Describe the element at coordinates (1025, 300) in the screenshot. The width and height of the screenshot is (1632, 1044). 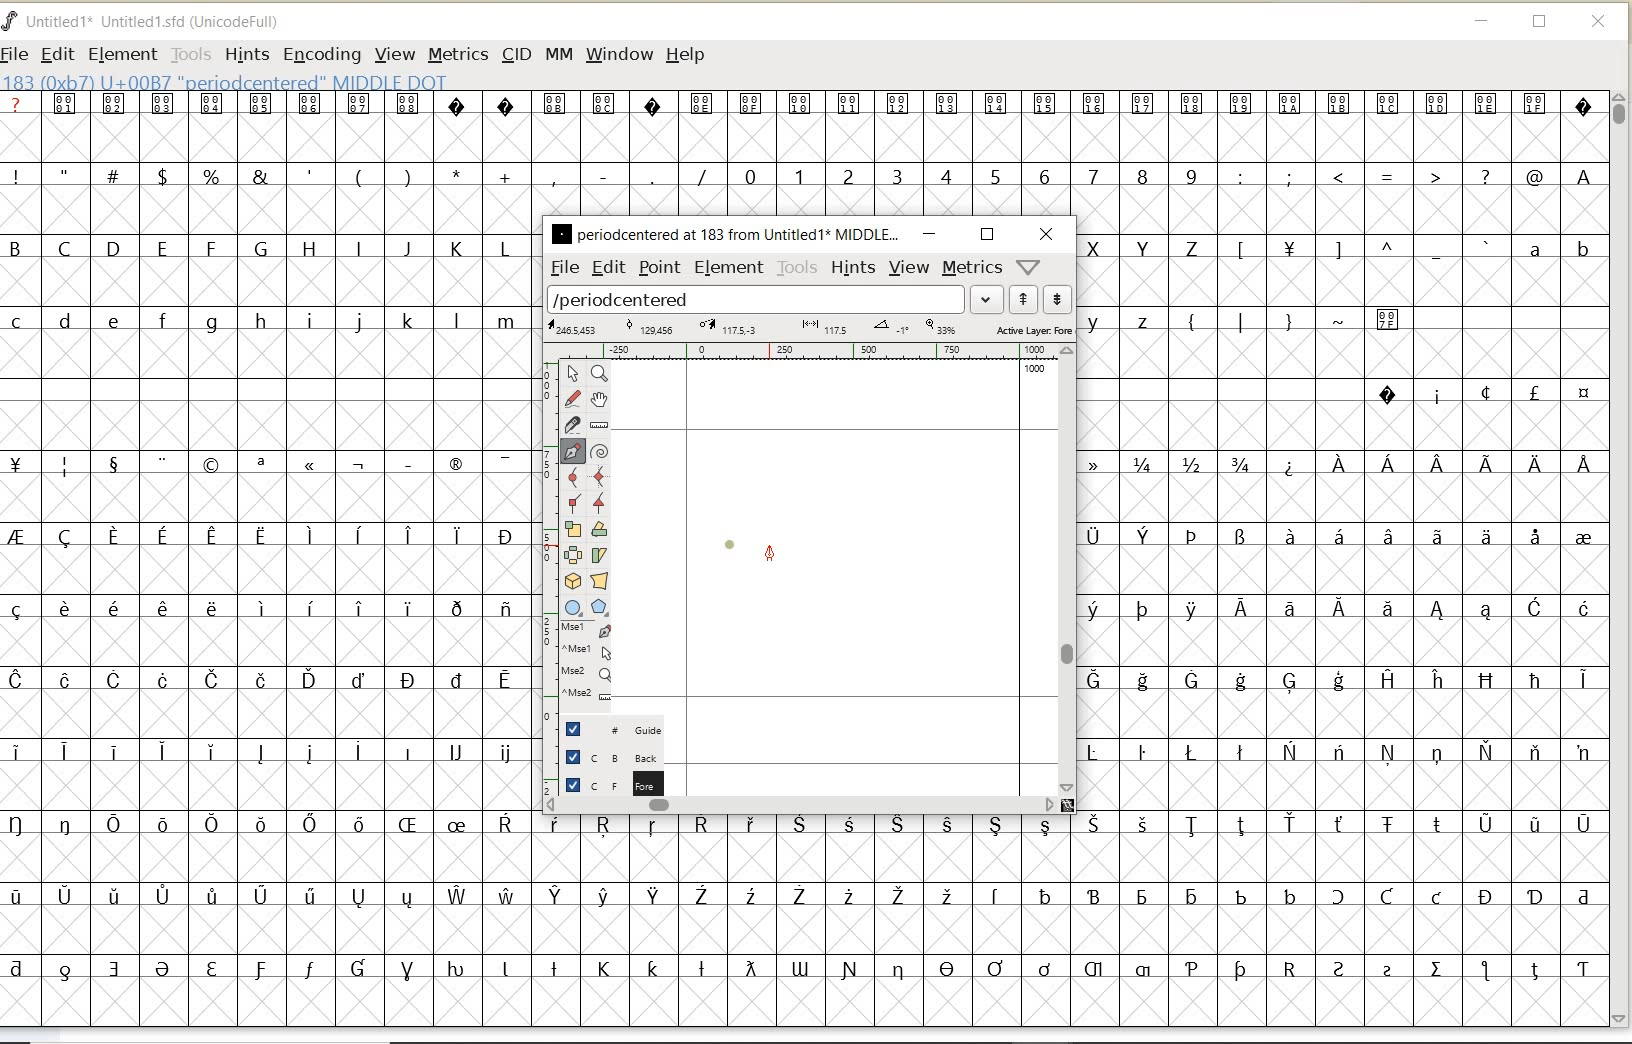
I see `show previous word list` at that location.